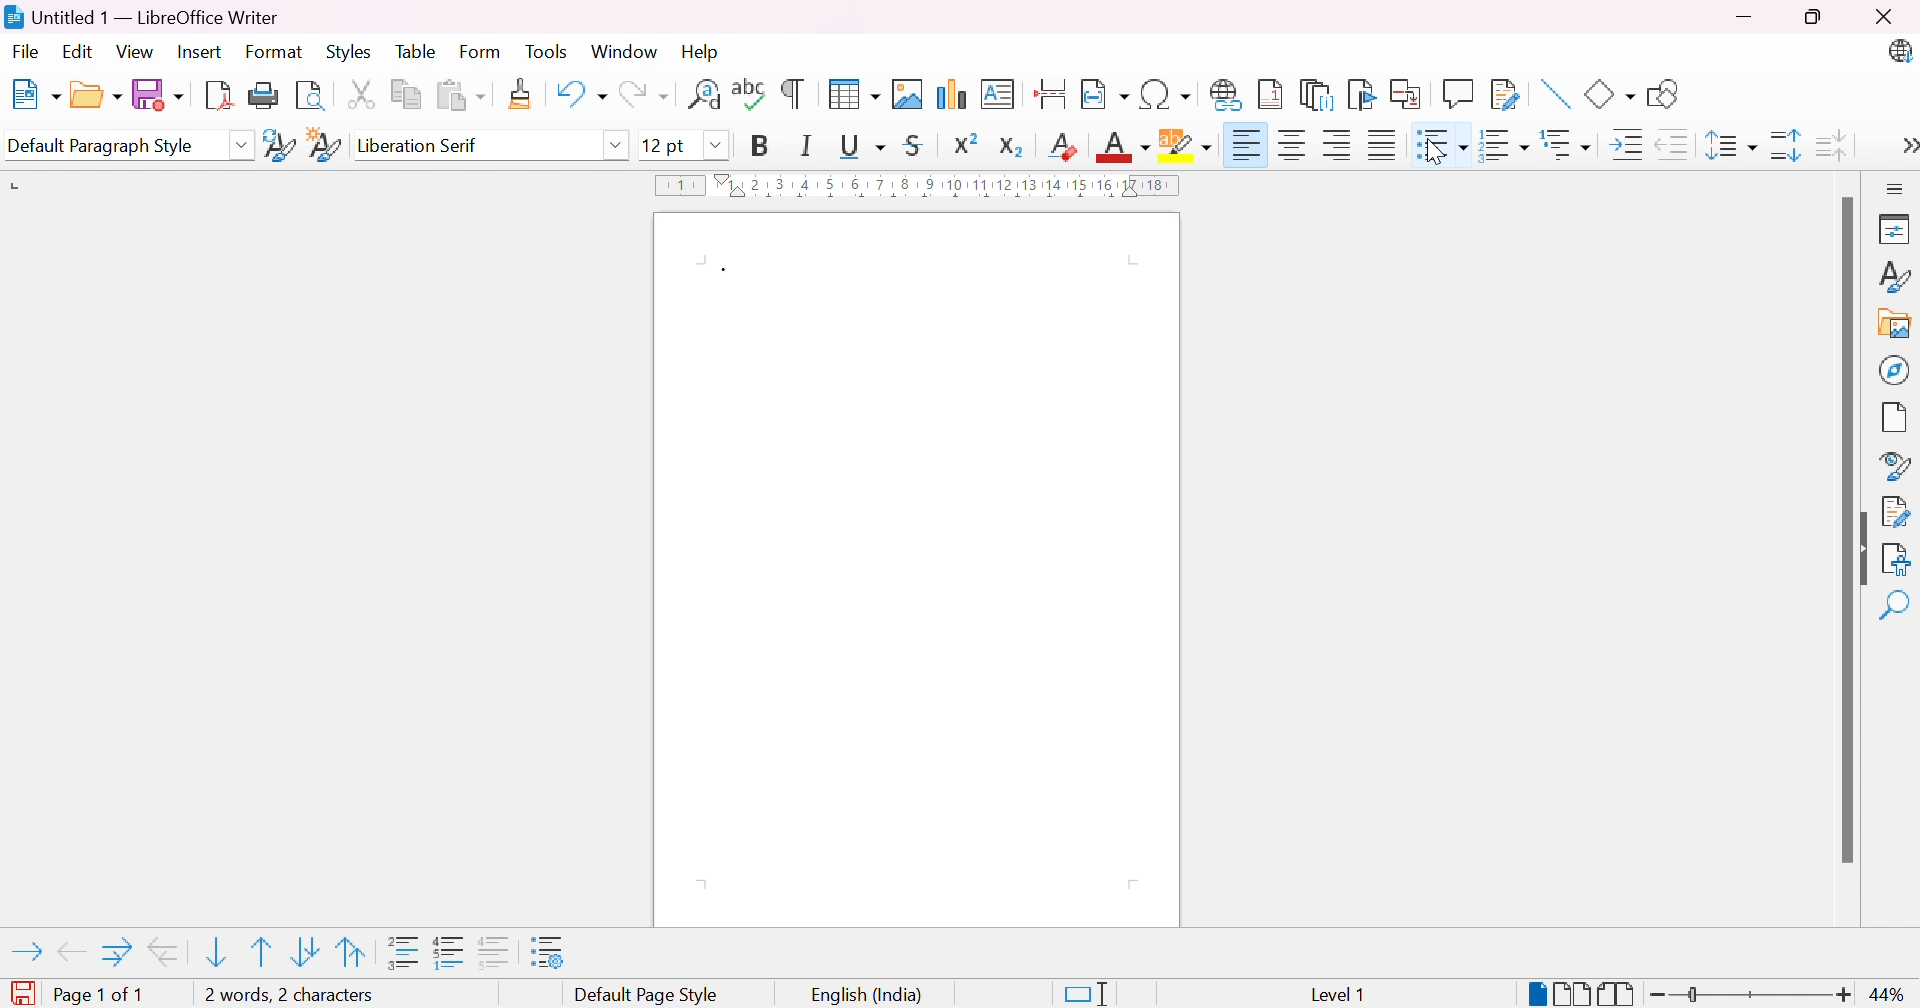 This screenshot has height=1008, width=1920. What do you see at coordinates (1892, 997) in the screenshot?
I see `44%` at bounding box center [1892, 997].